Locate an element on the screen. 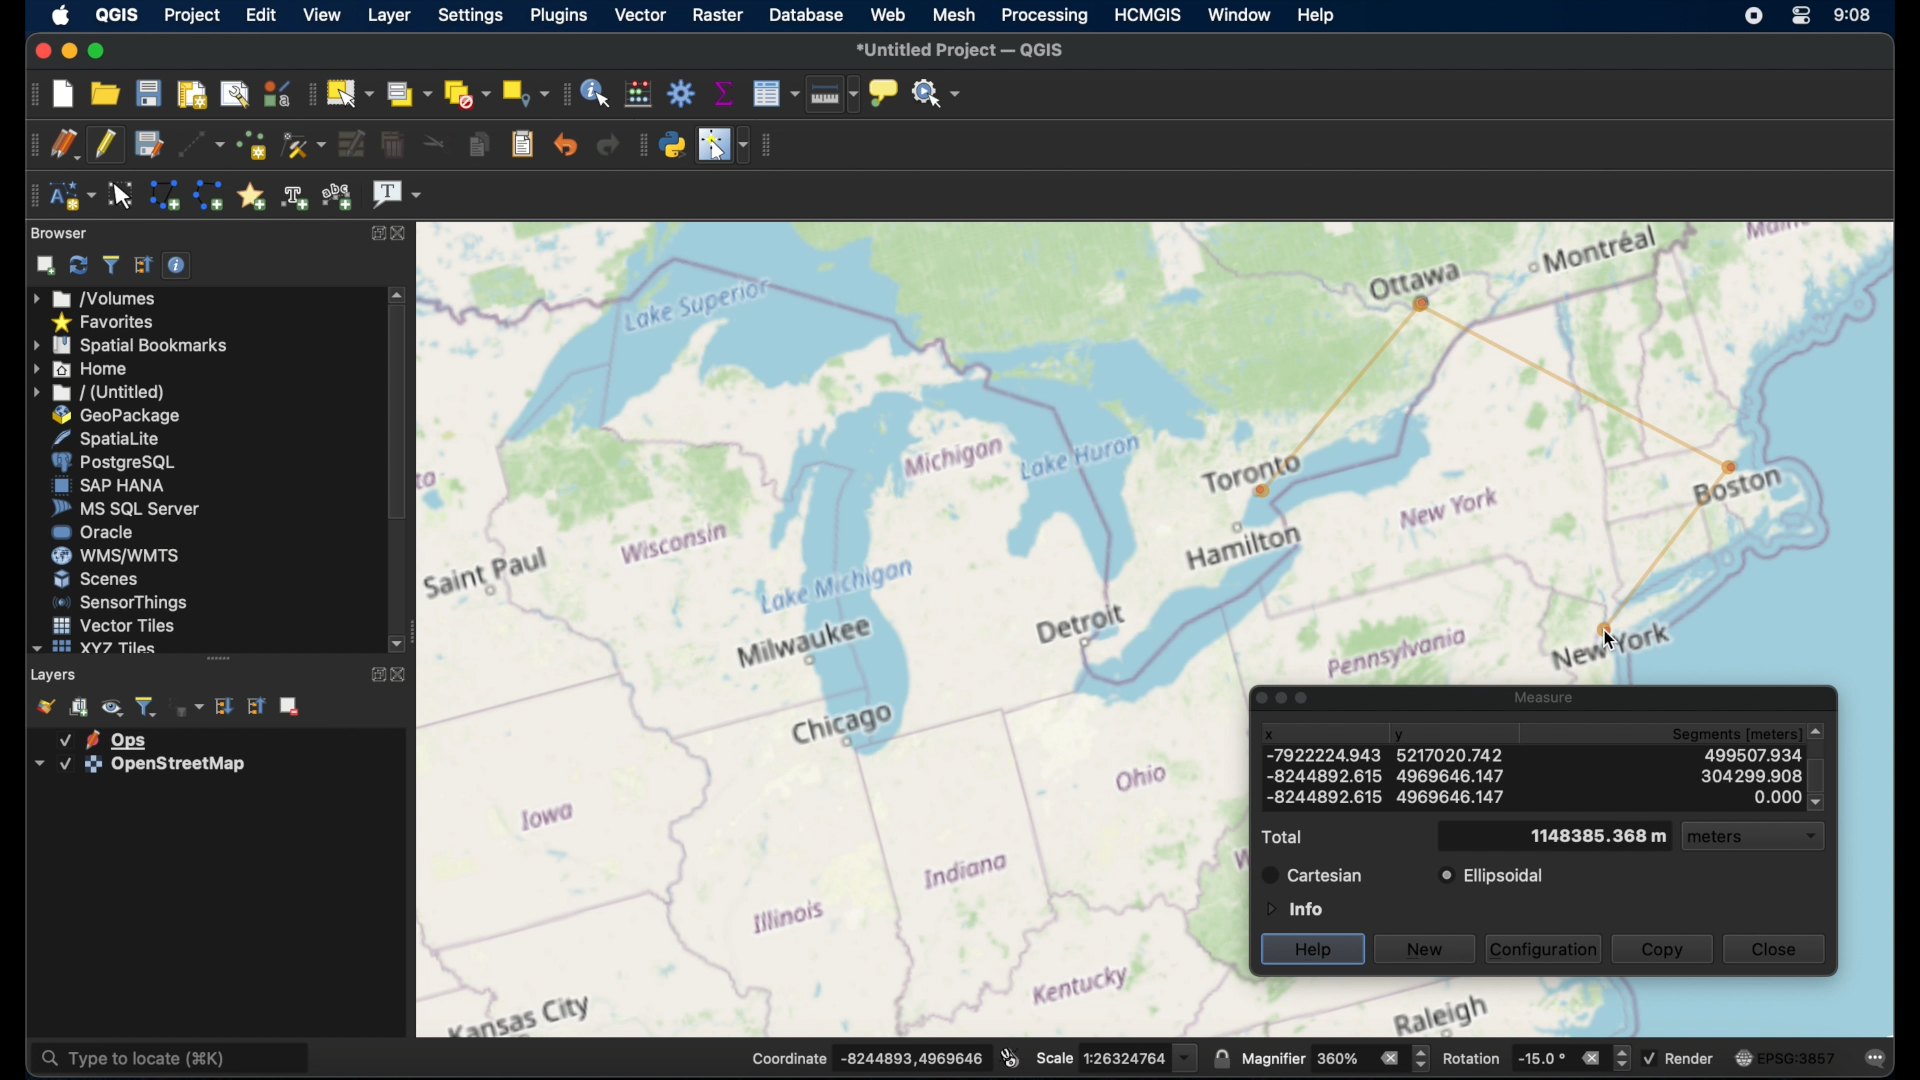 The image size is (1920, 1080). segments is located at coordinates (1751, 774).